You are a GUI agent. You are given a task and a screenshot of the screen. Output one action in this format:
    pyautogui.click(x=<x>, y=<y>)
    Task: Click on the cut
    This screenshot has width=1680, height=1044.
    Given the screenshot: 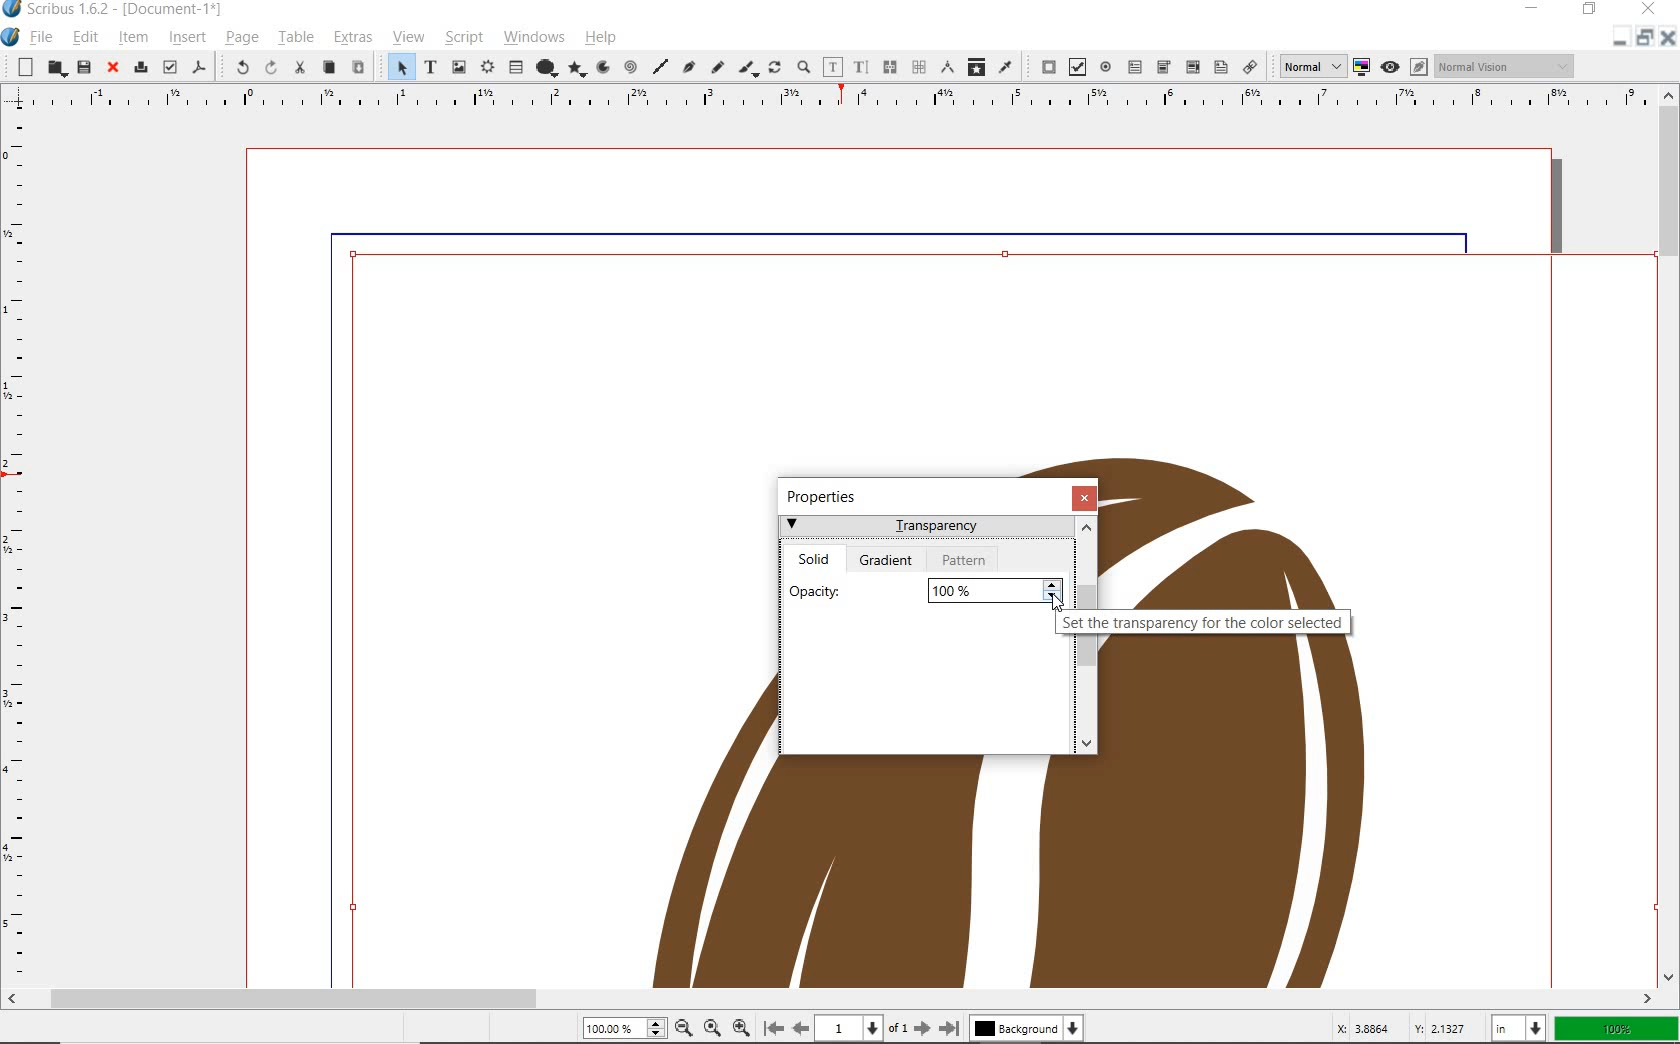 What is the action you would take?
    pyautogui.click(x=302, y=68)
    